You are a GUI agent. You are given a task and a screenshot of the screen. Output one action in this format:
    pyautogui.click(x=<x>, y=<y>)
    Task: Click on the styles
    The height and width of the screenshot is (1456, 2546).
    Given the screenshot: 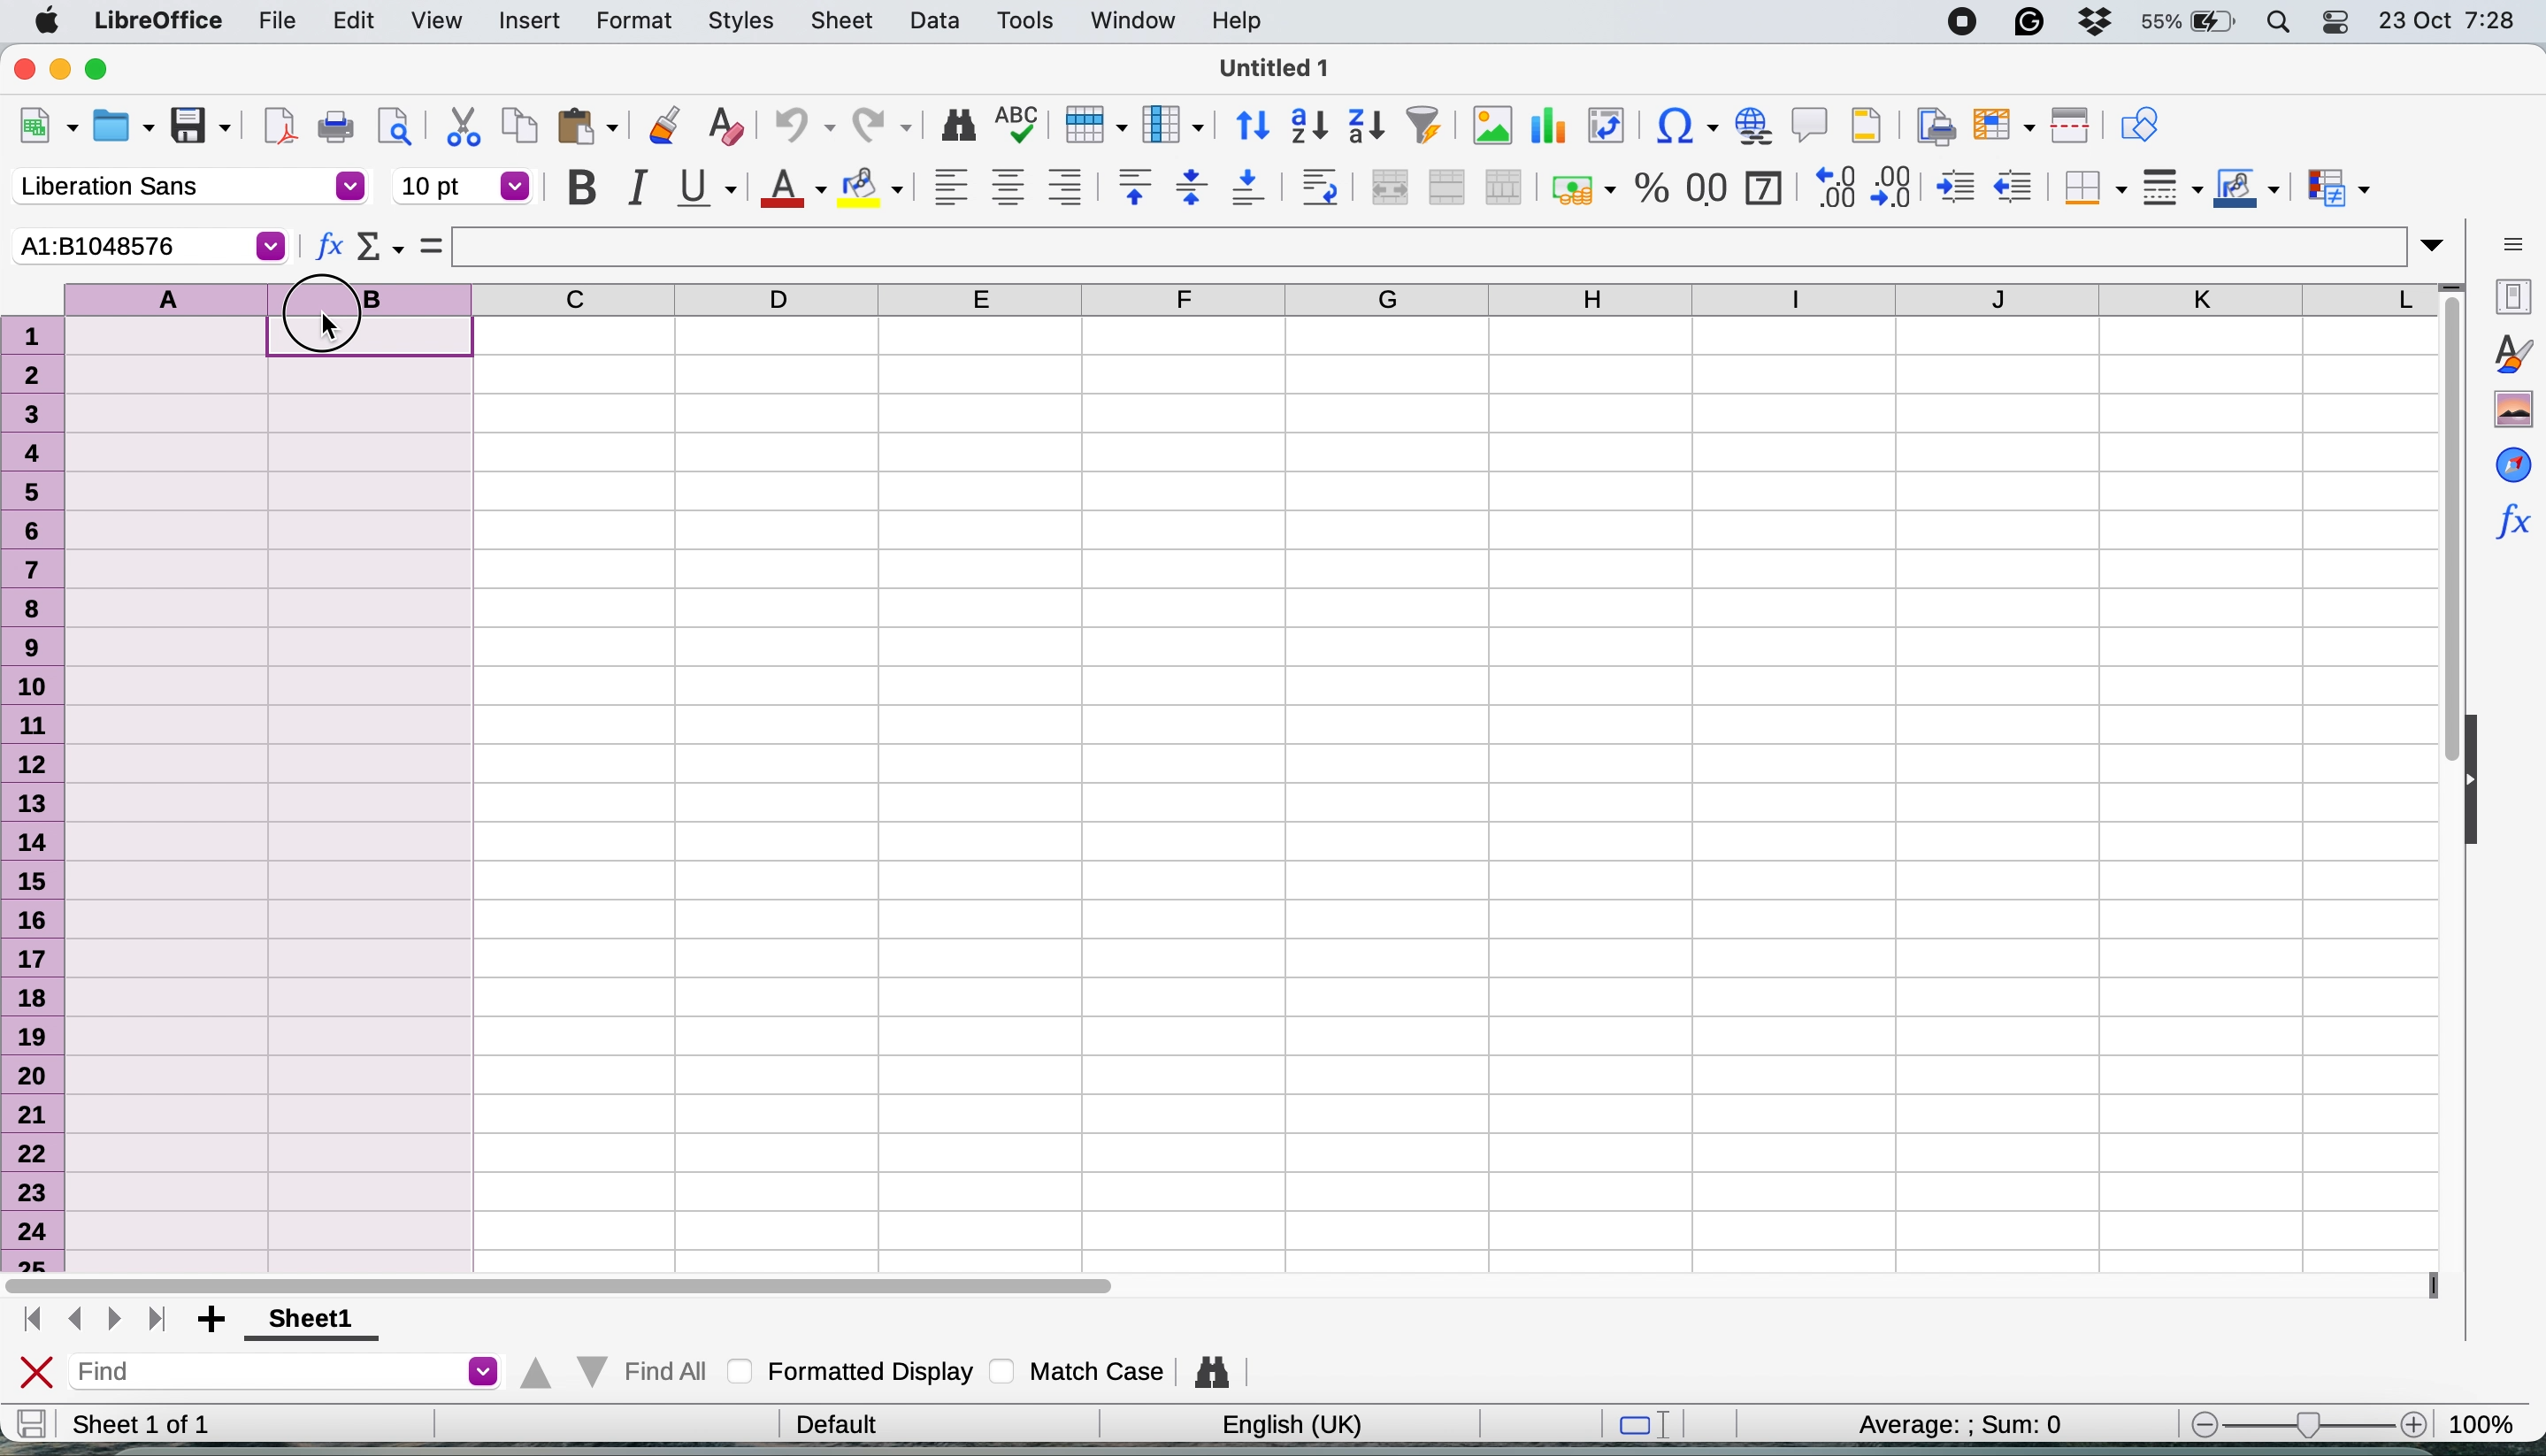 What is the action you would take?
    pyautogui.click(x=735, y=20)
    